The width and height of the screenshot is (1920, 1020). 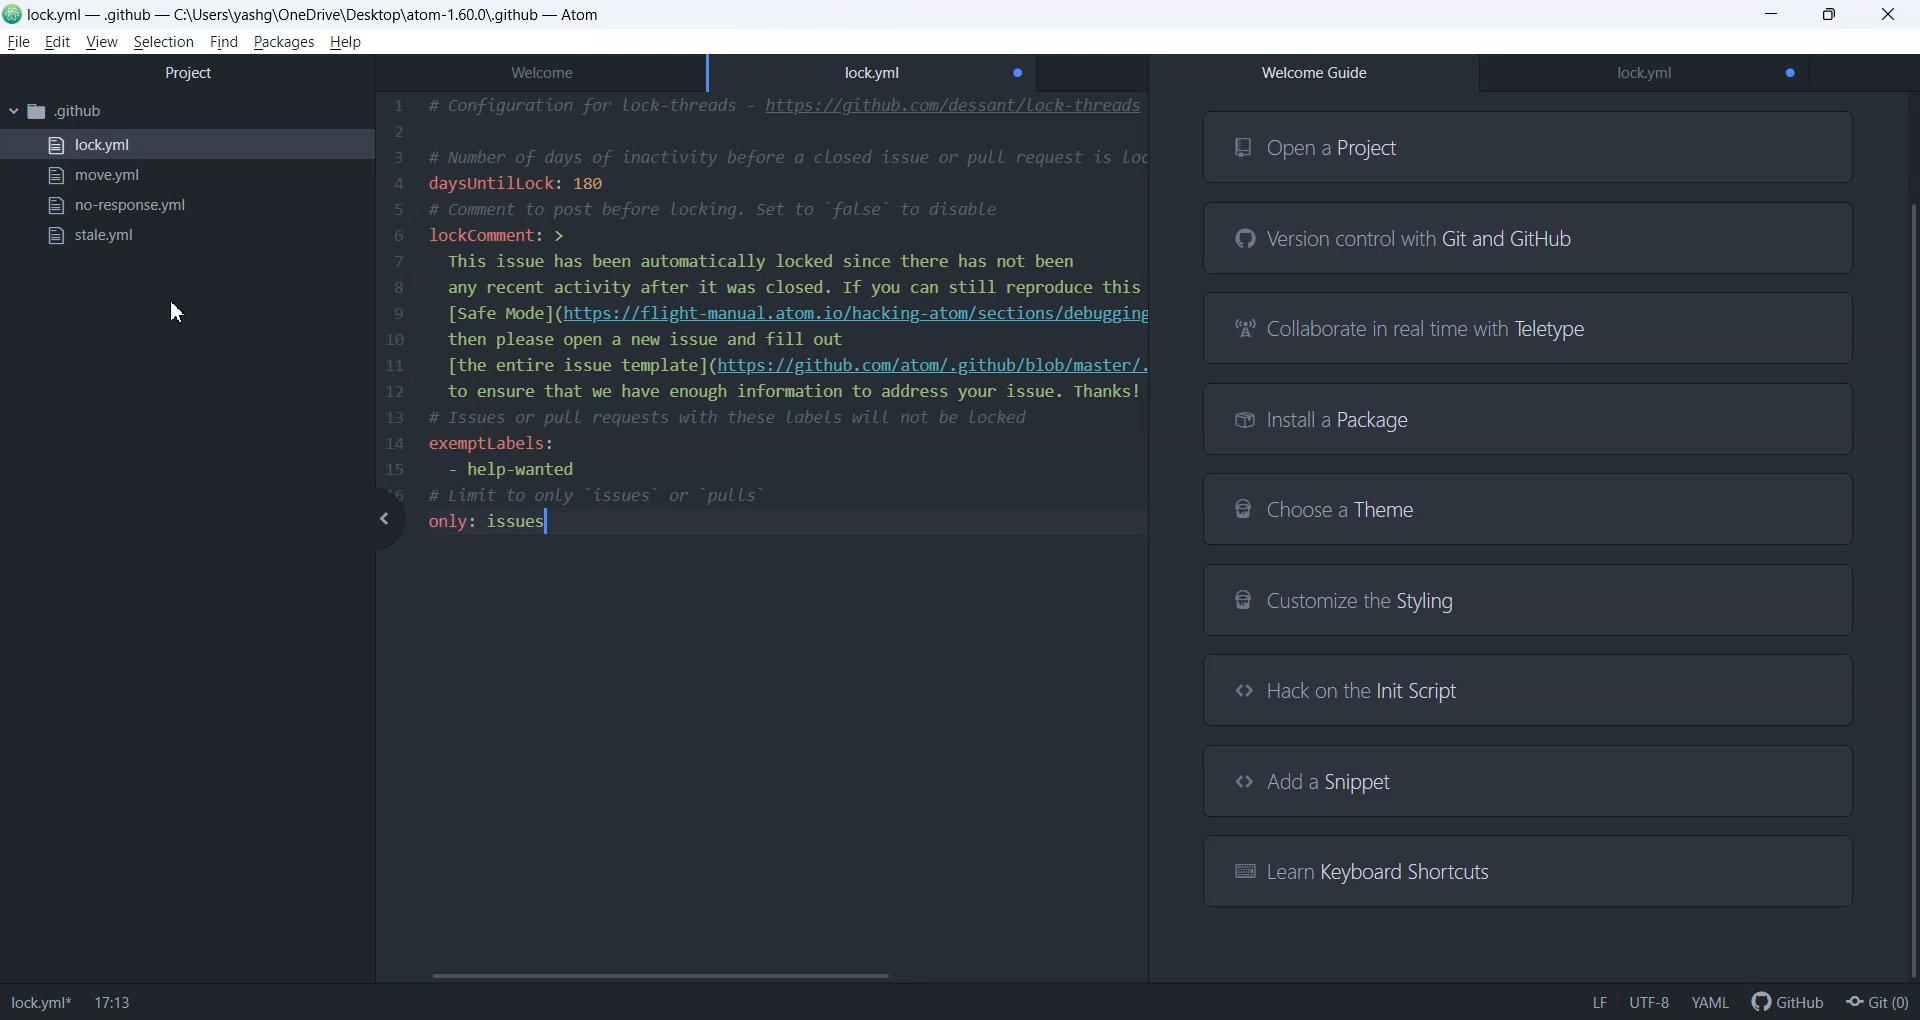 What do you see at coordinates (1644, 74) in the screenshot?
I see `Lock.yml ` at bounding box center [1644, 74].